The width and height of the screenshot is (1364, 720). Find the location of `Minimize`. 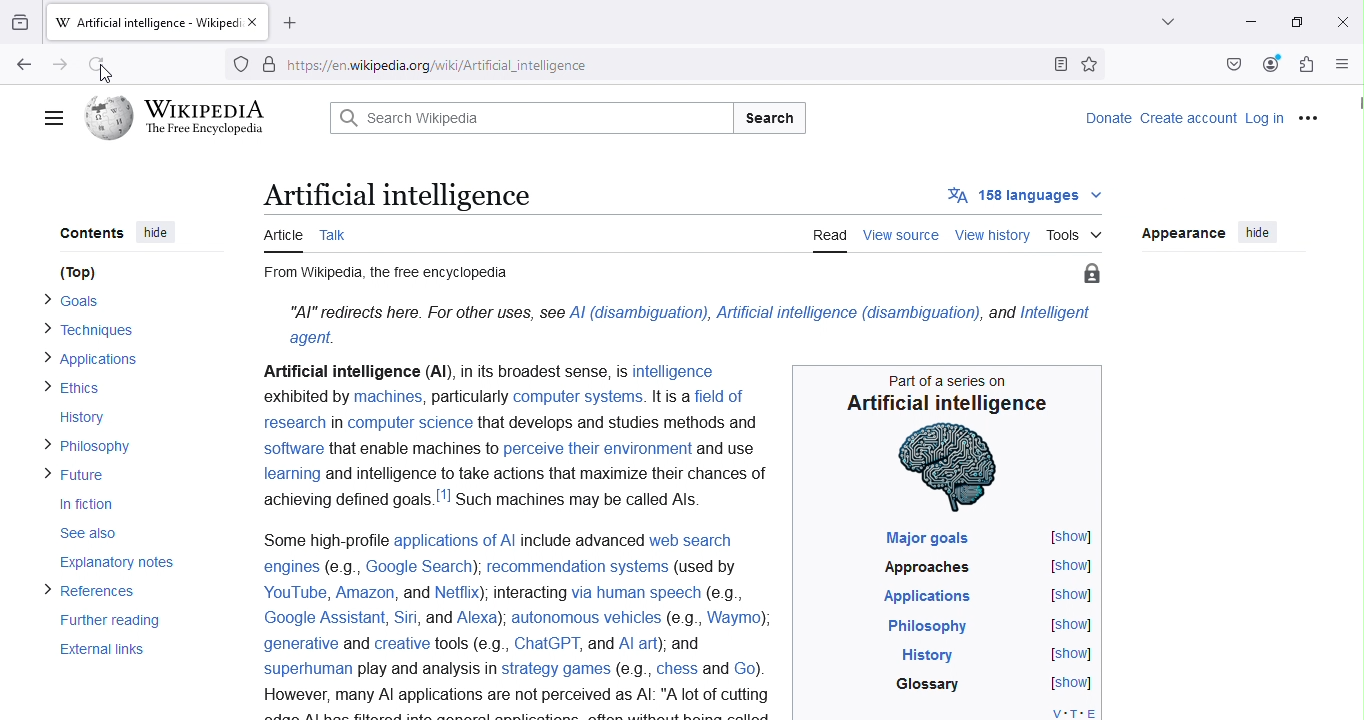

Minimize is located at coordinates (1240, 23).